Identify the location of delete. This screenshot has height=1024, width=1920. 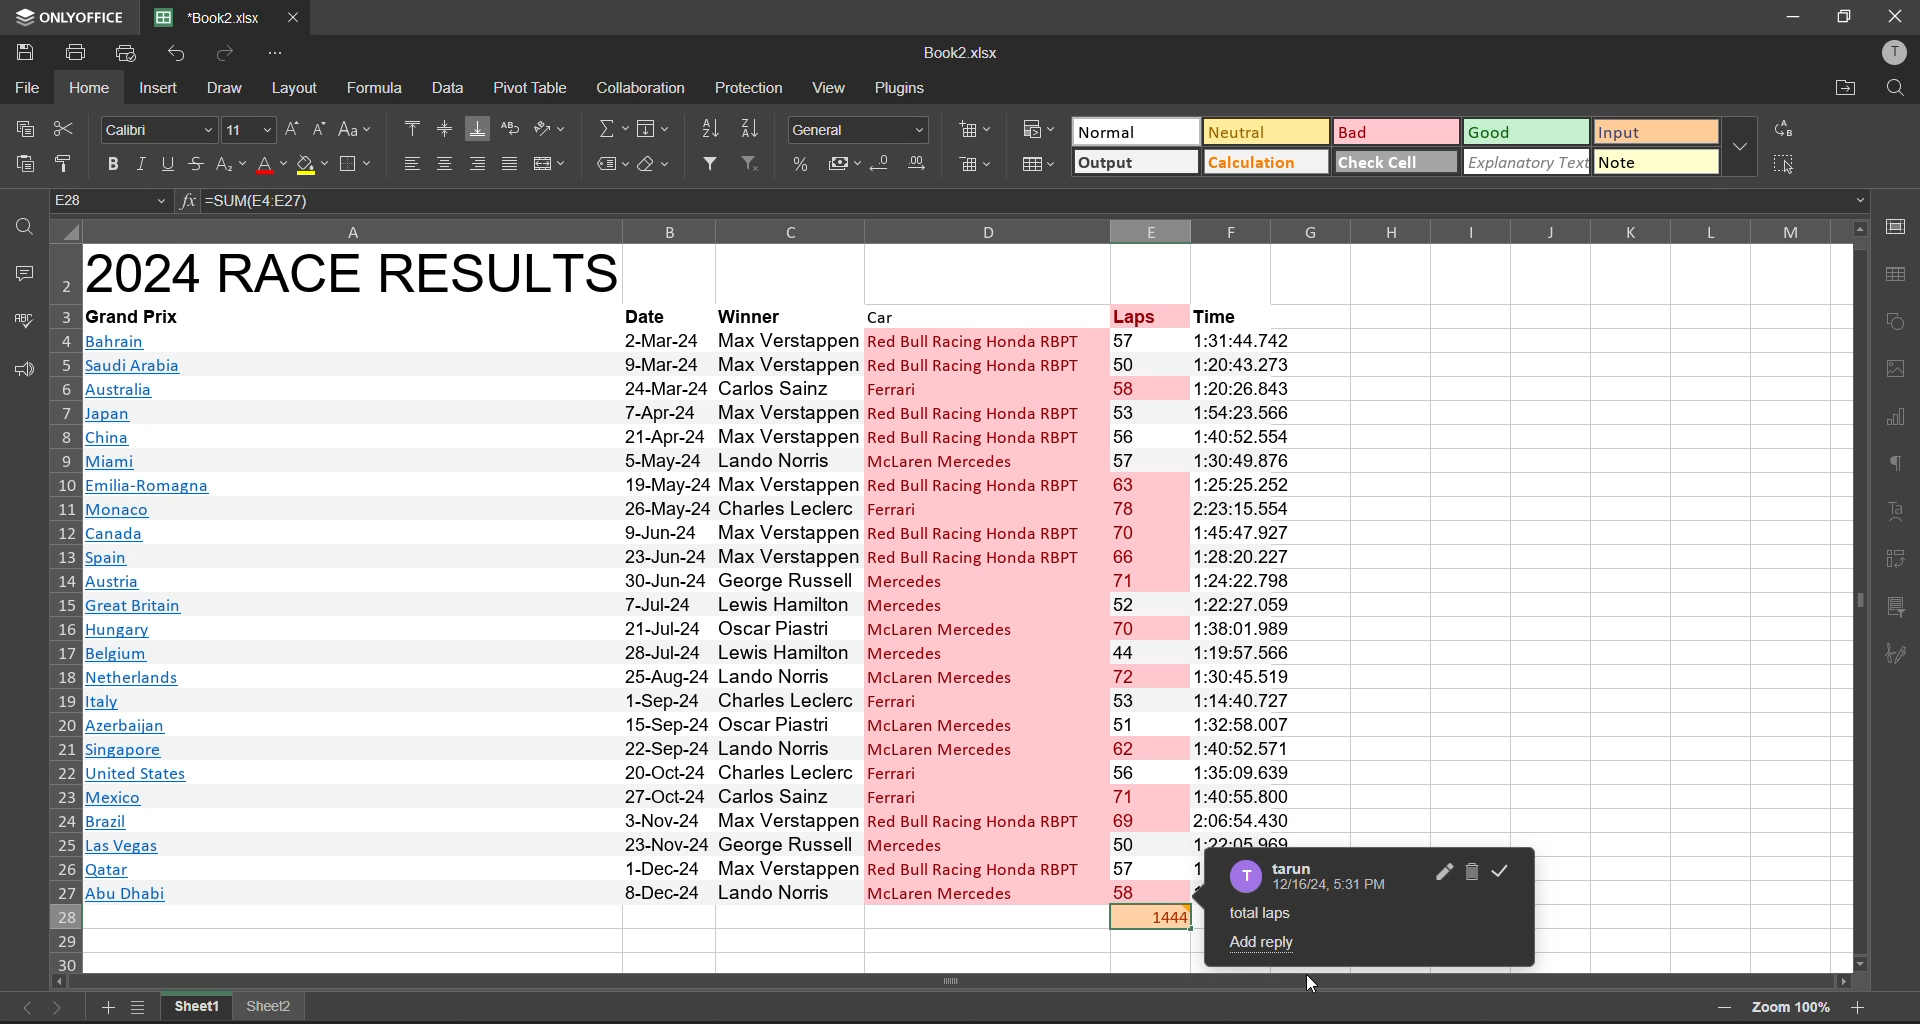
(1472, 873).